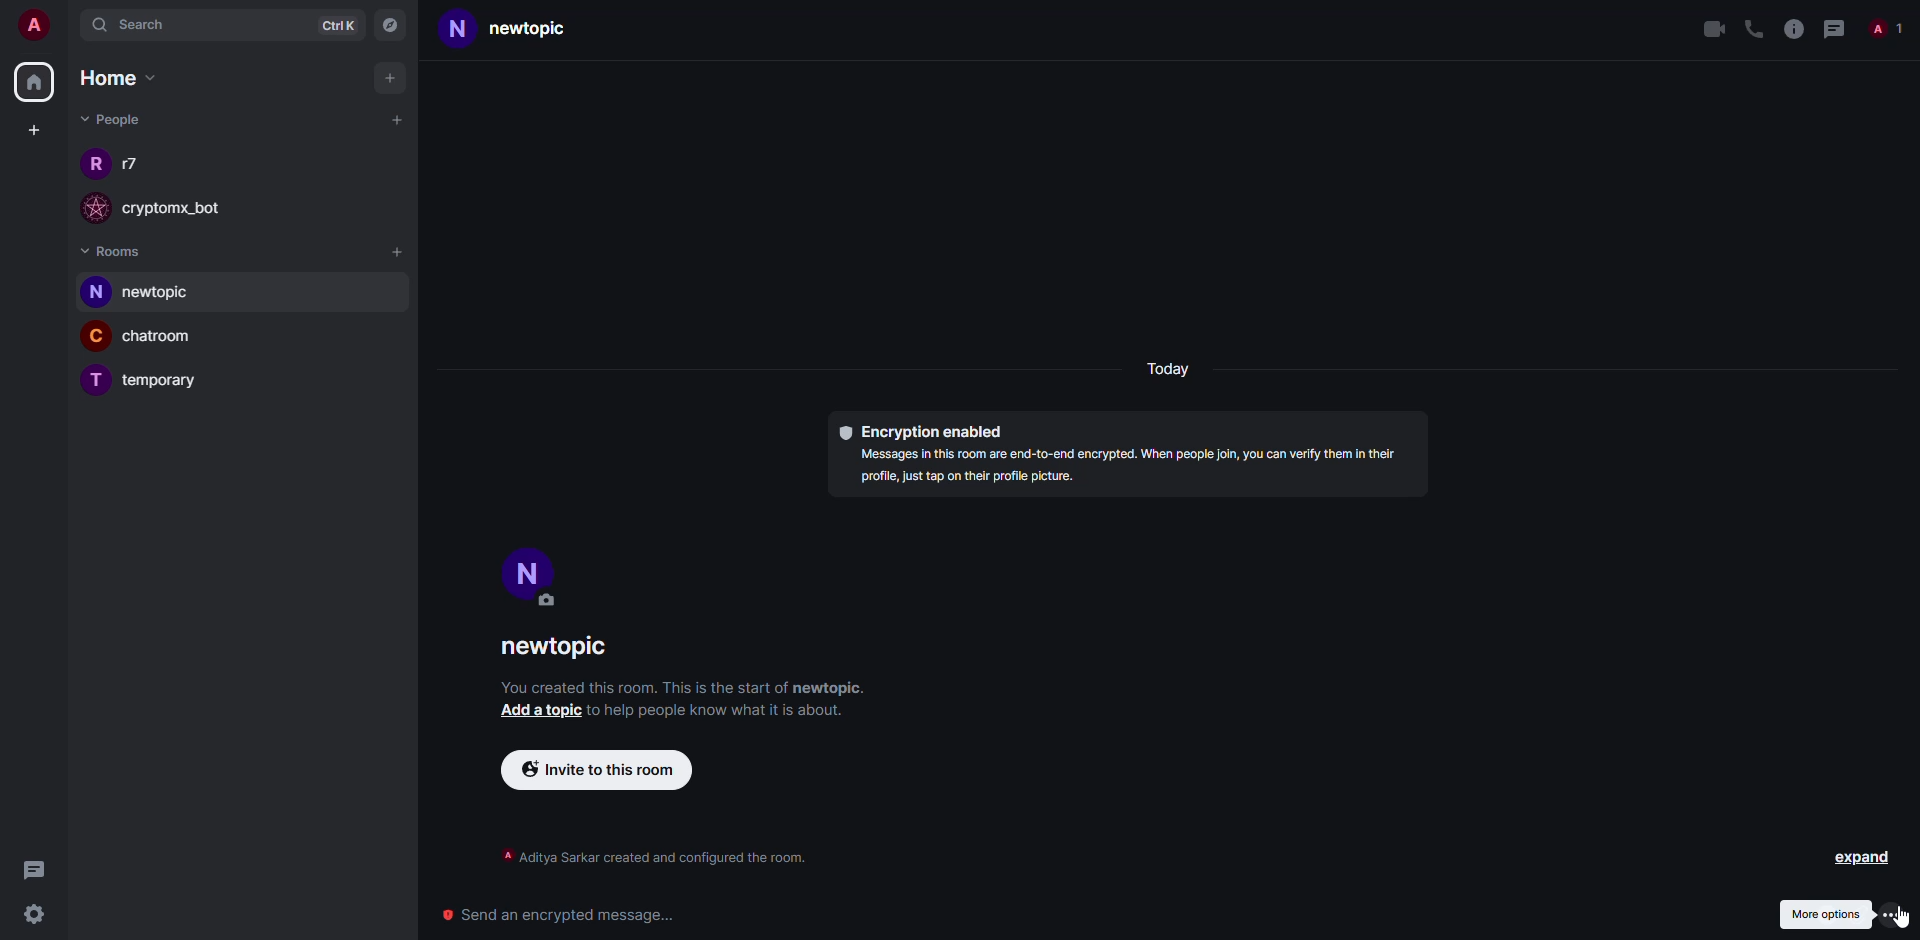 Image resolution: width=1920 pixels, height=940 pixels. I want to click on room, so click(556, 649).